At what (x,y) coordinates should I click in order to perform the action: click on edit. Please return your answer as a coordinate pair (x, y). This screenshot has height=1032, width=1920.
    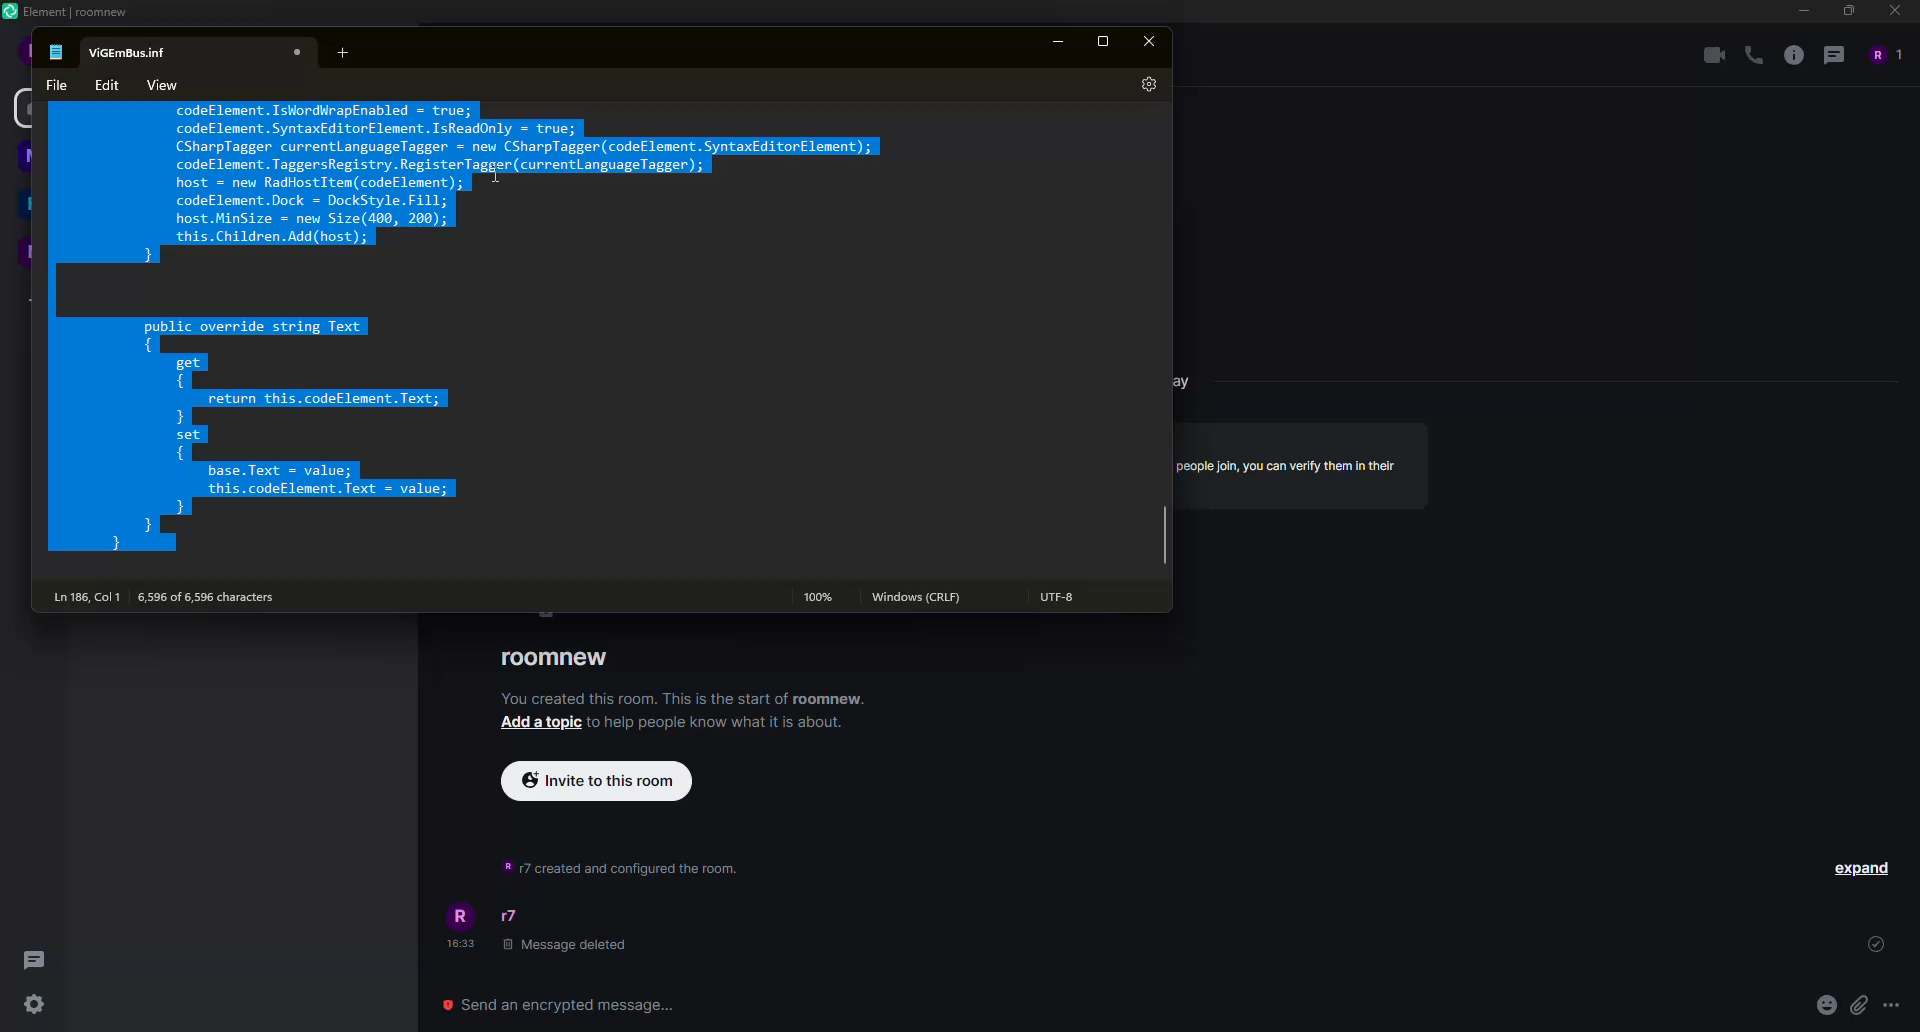
    Looking at the image, I should click on (109, 85).